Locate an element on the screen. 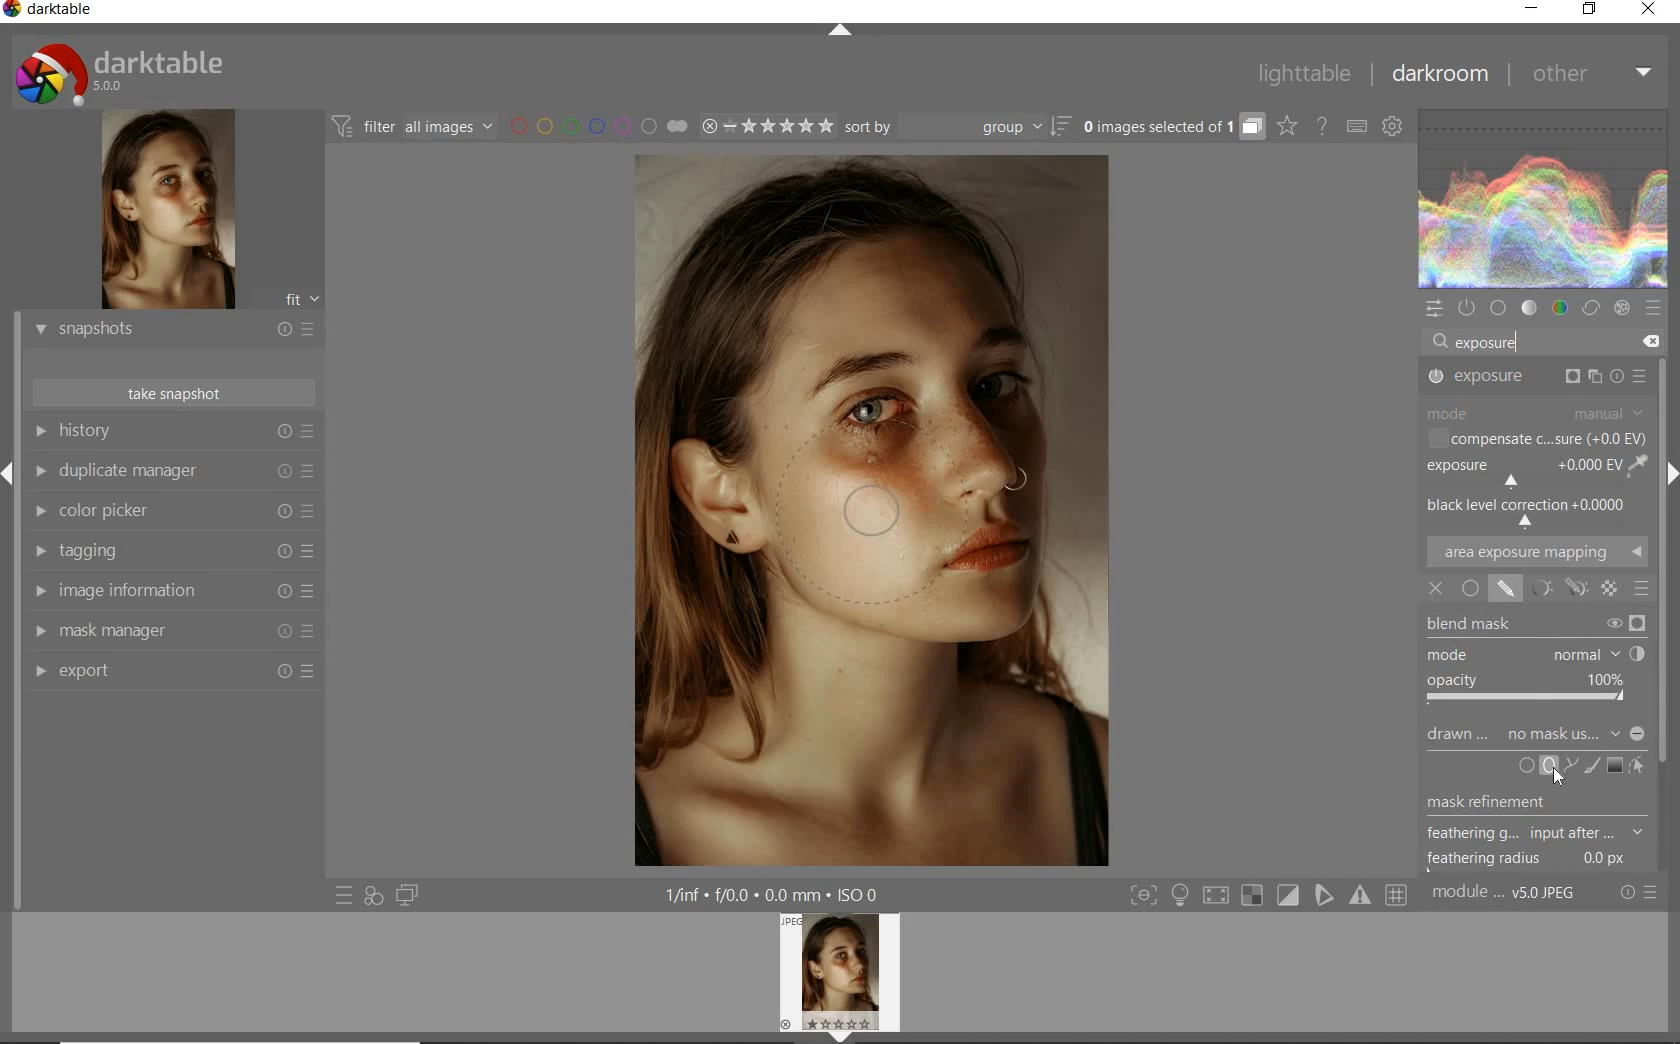 The image size is (1680, 1044). toggle modes is located at coordinates (1269, 897).